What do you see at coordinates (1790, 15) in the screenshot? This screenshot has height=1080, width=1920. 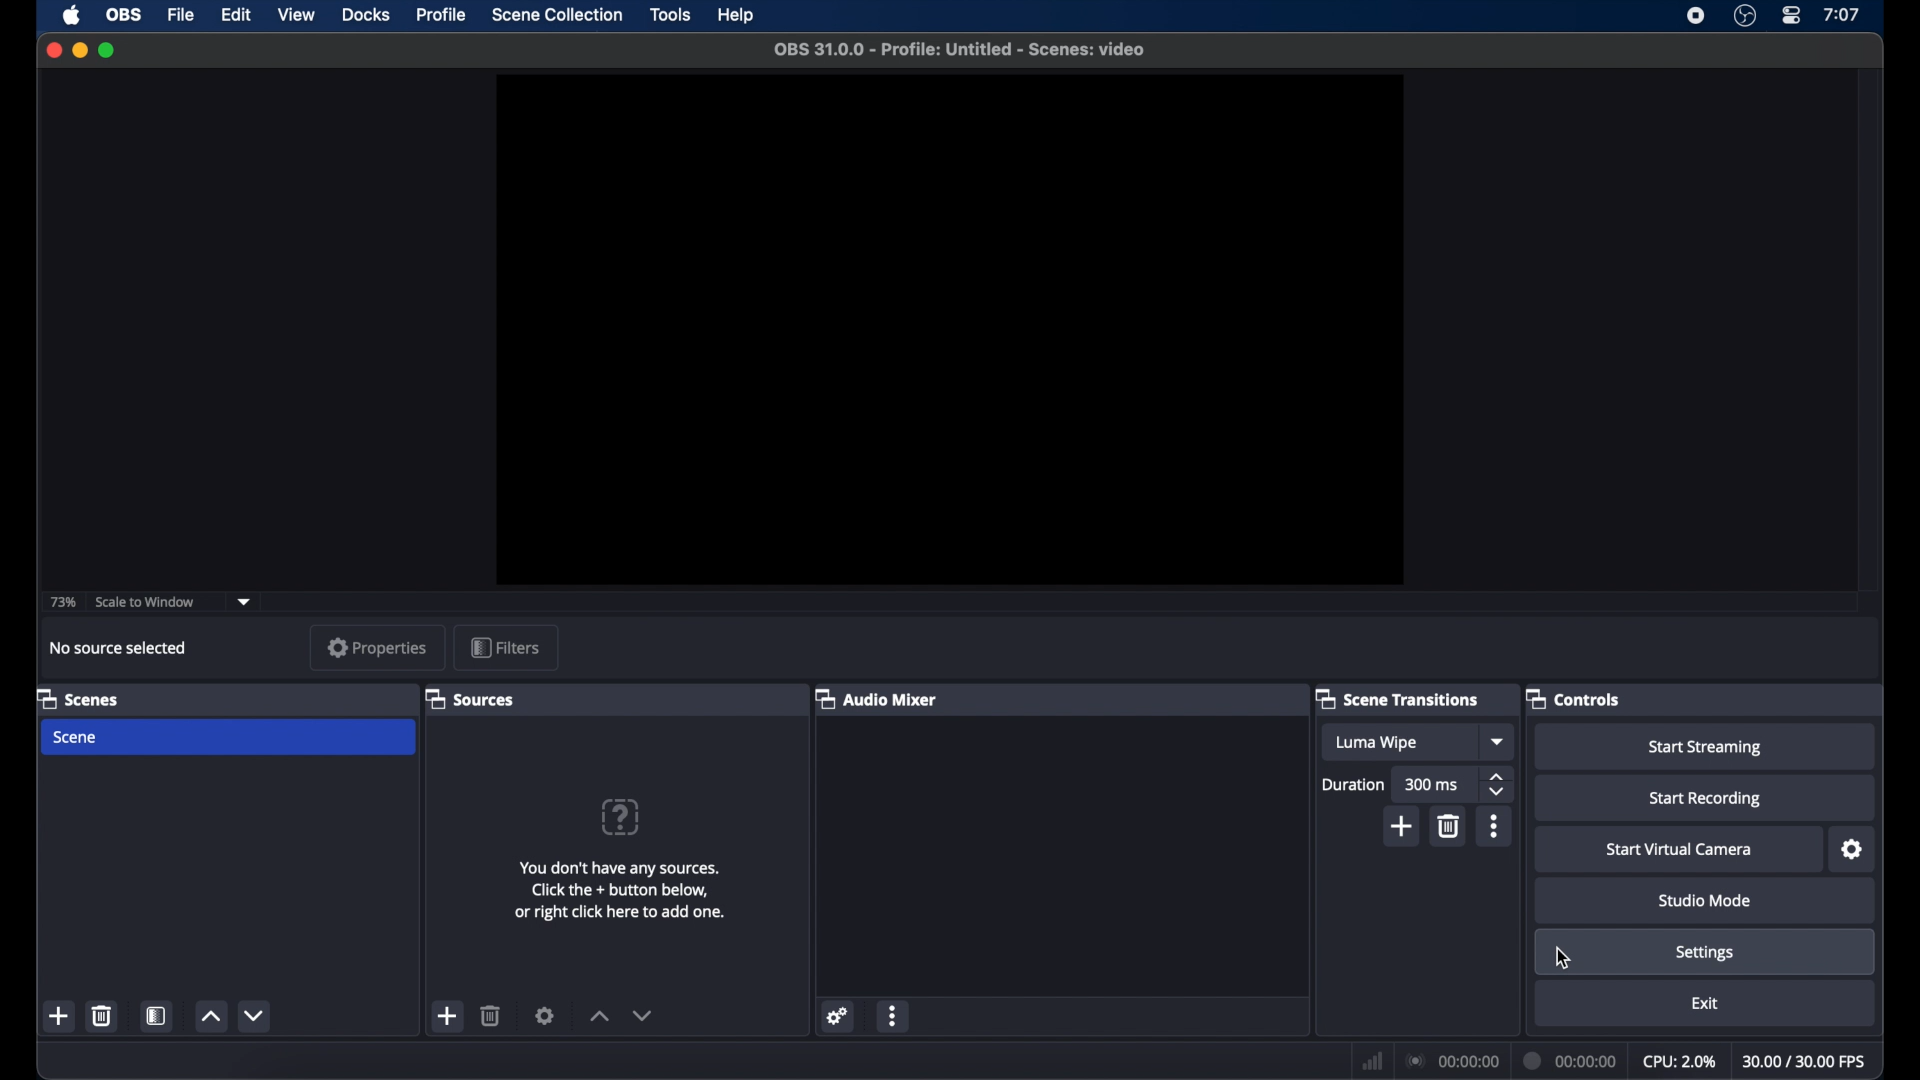 I see `control center` at bounding box center [1790, 15].